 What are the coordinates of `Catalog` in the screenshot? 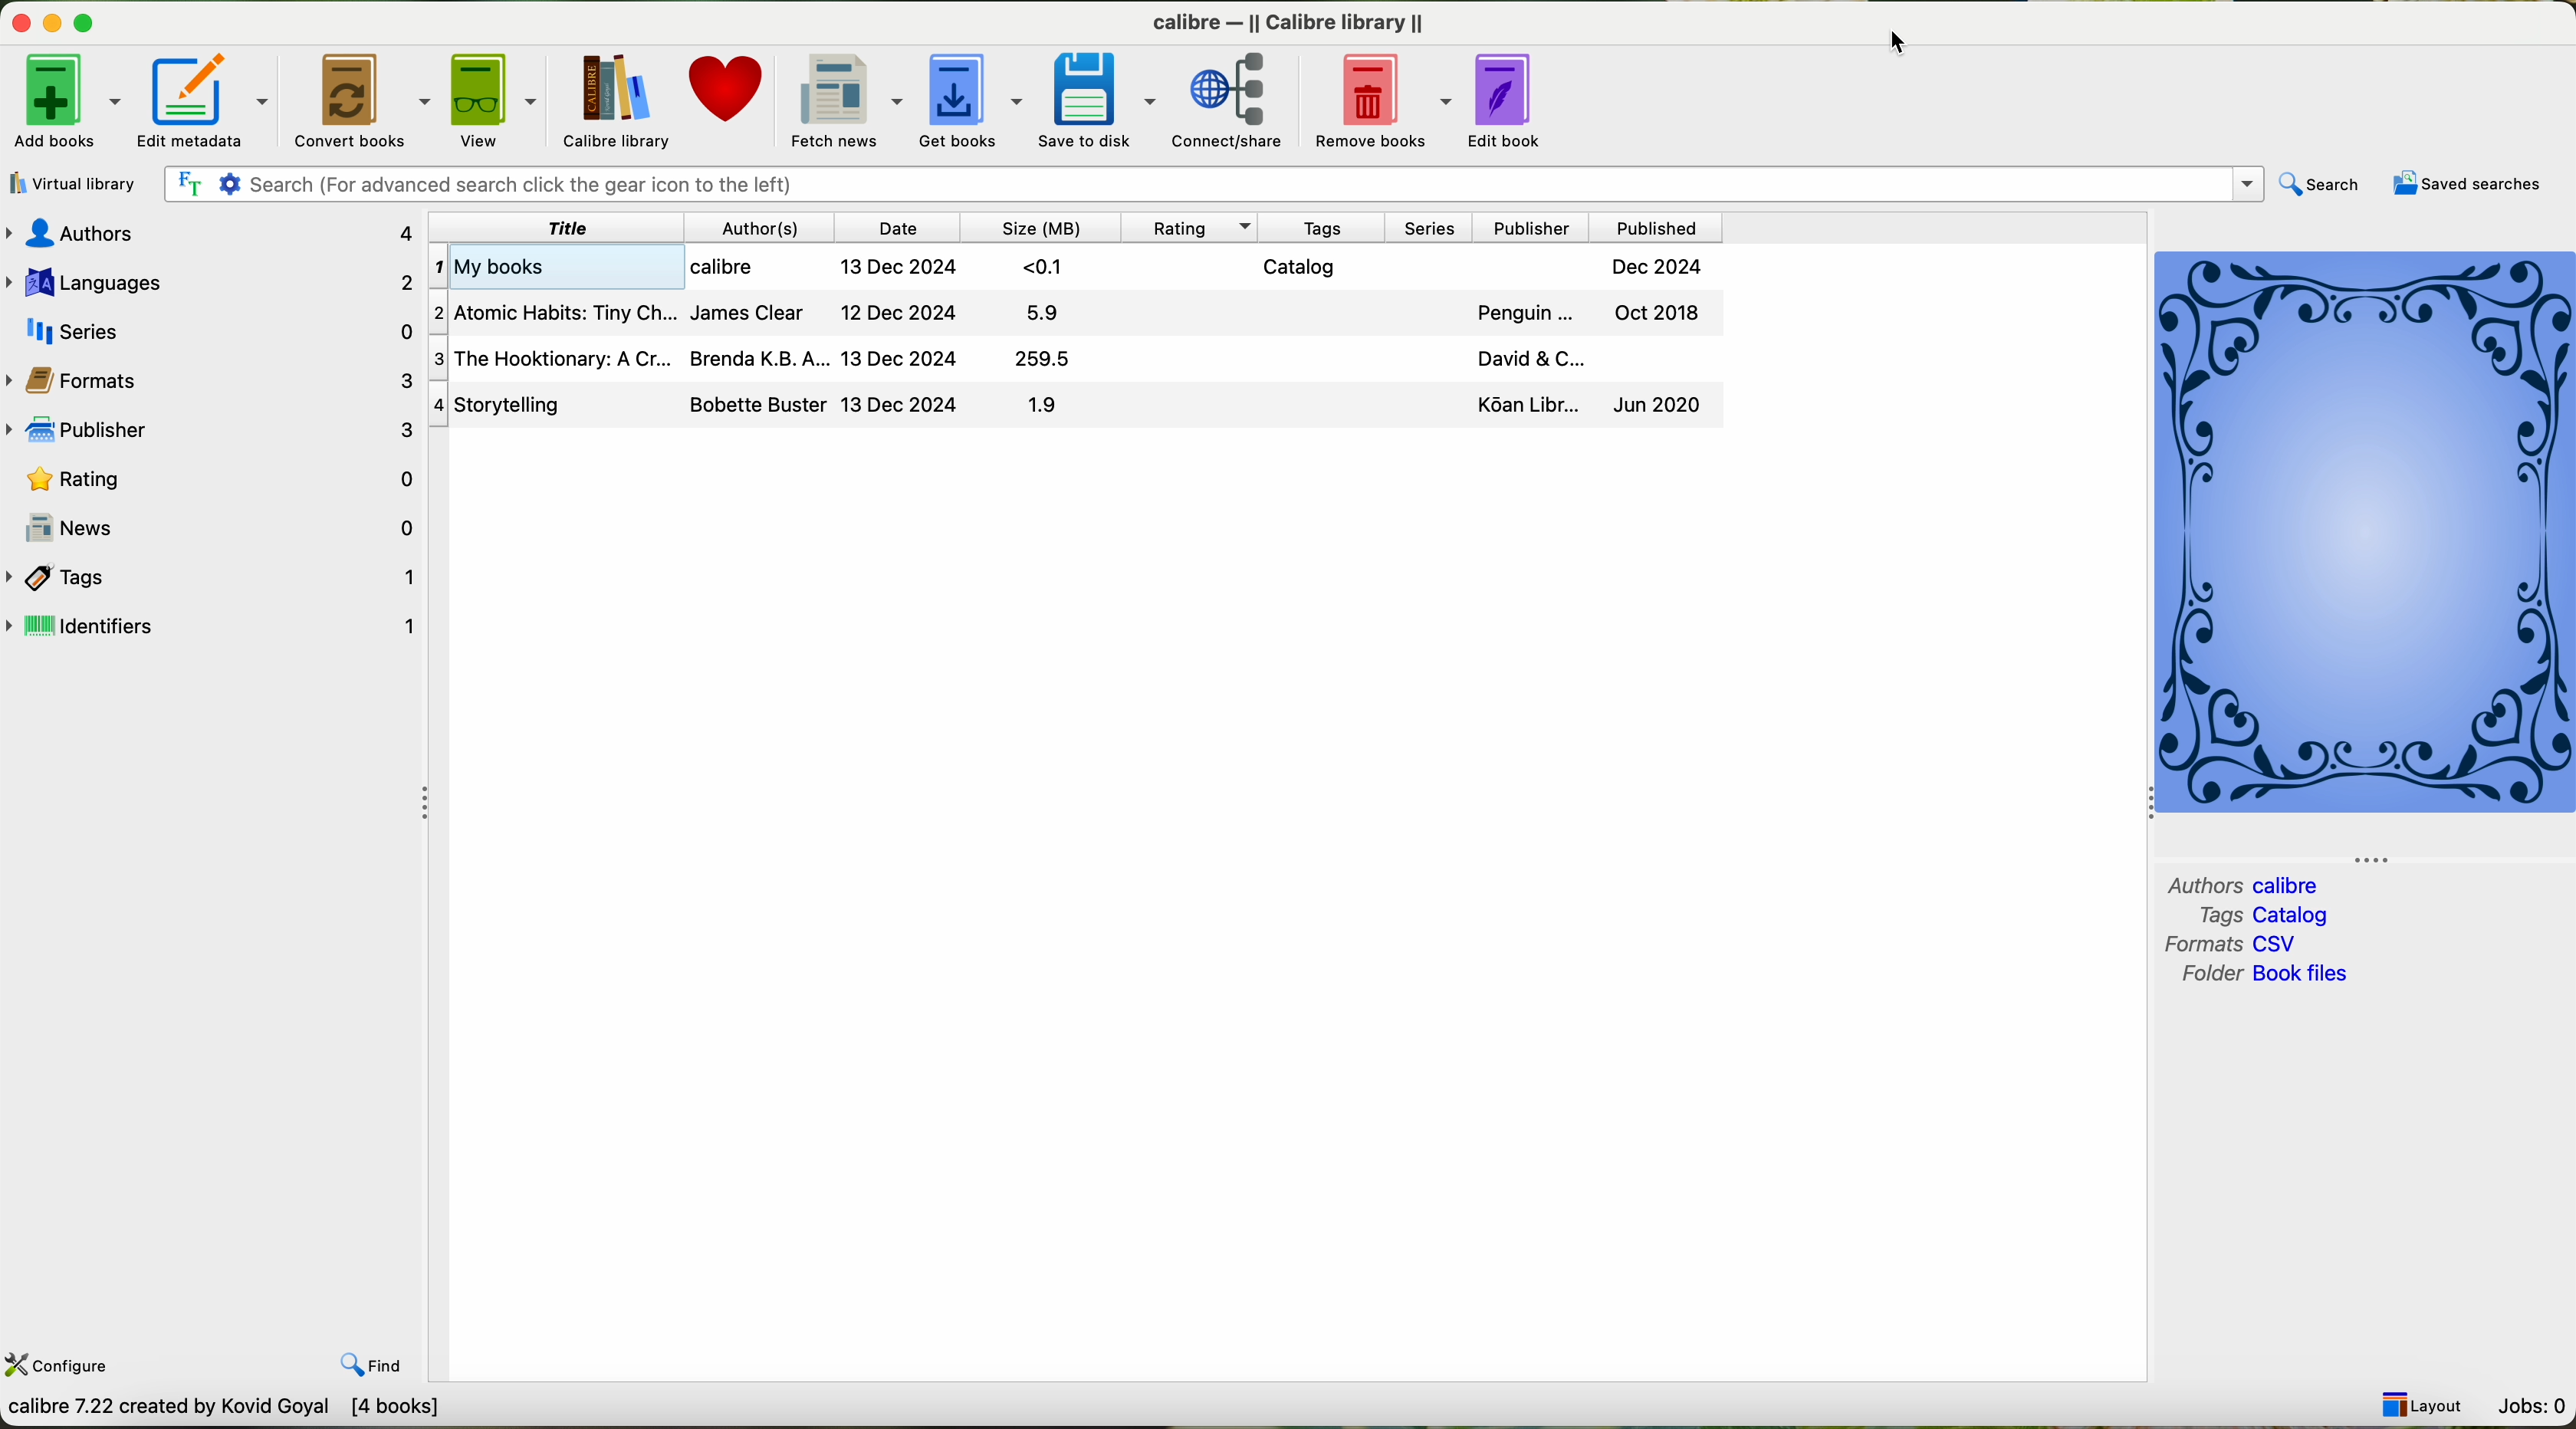 It's located at (2293, 916).